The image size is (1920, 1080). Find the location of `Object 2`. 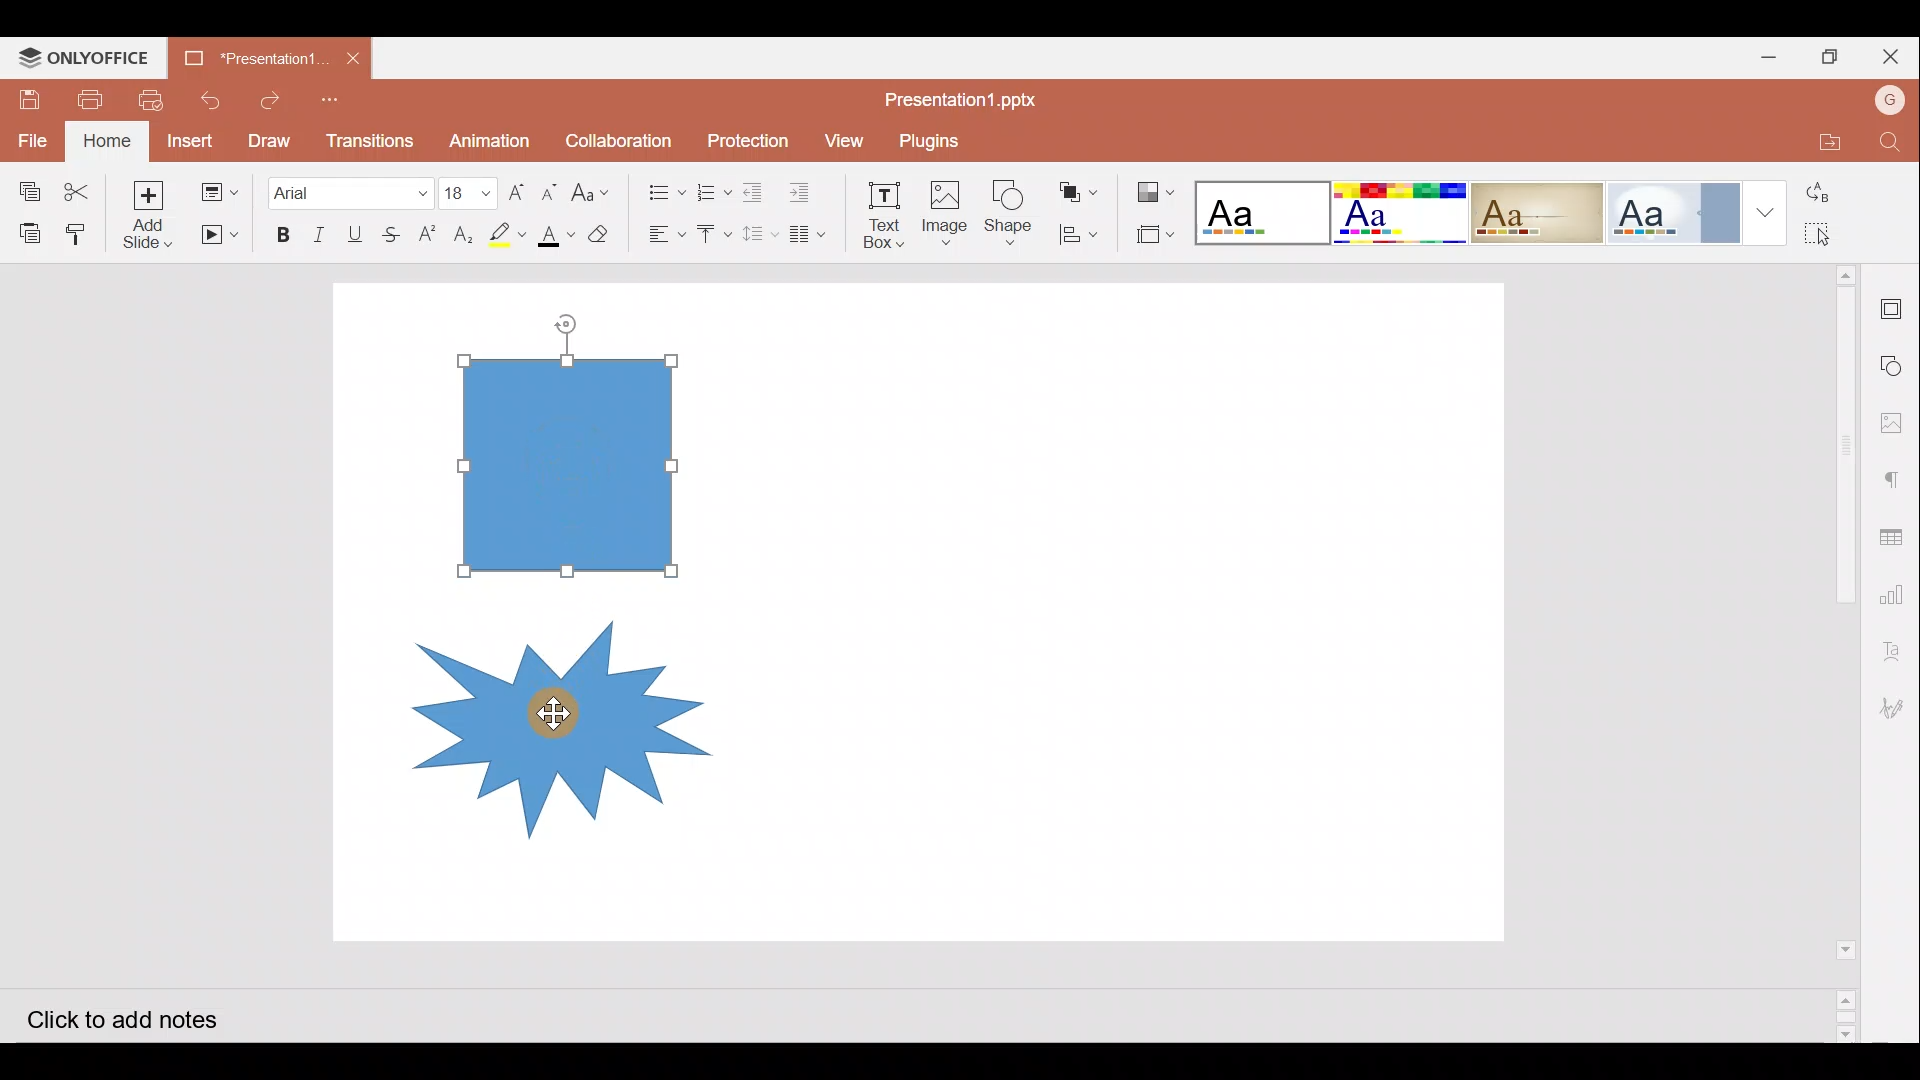

Object 2 is located at coordinates (551, 720).